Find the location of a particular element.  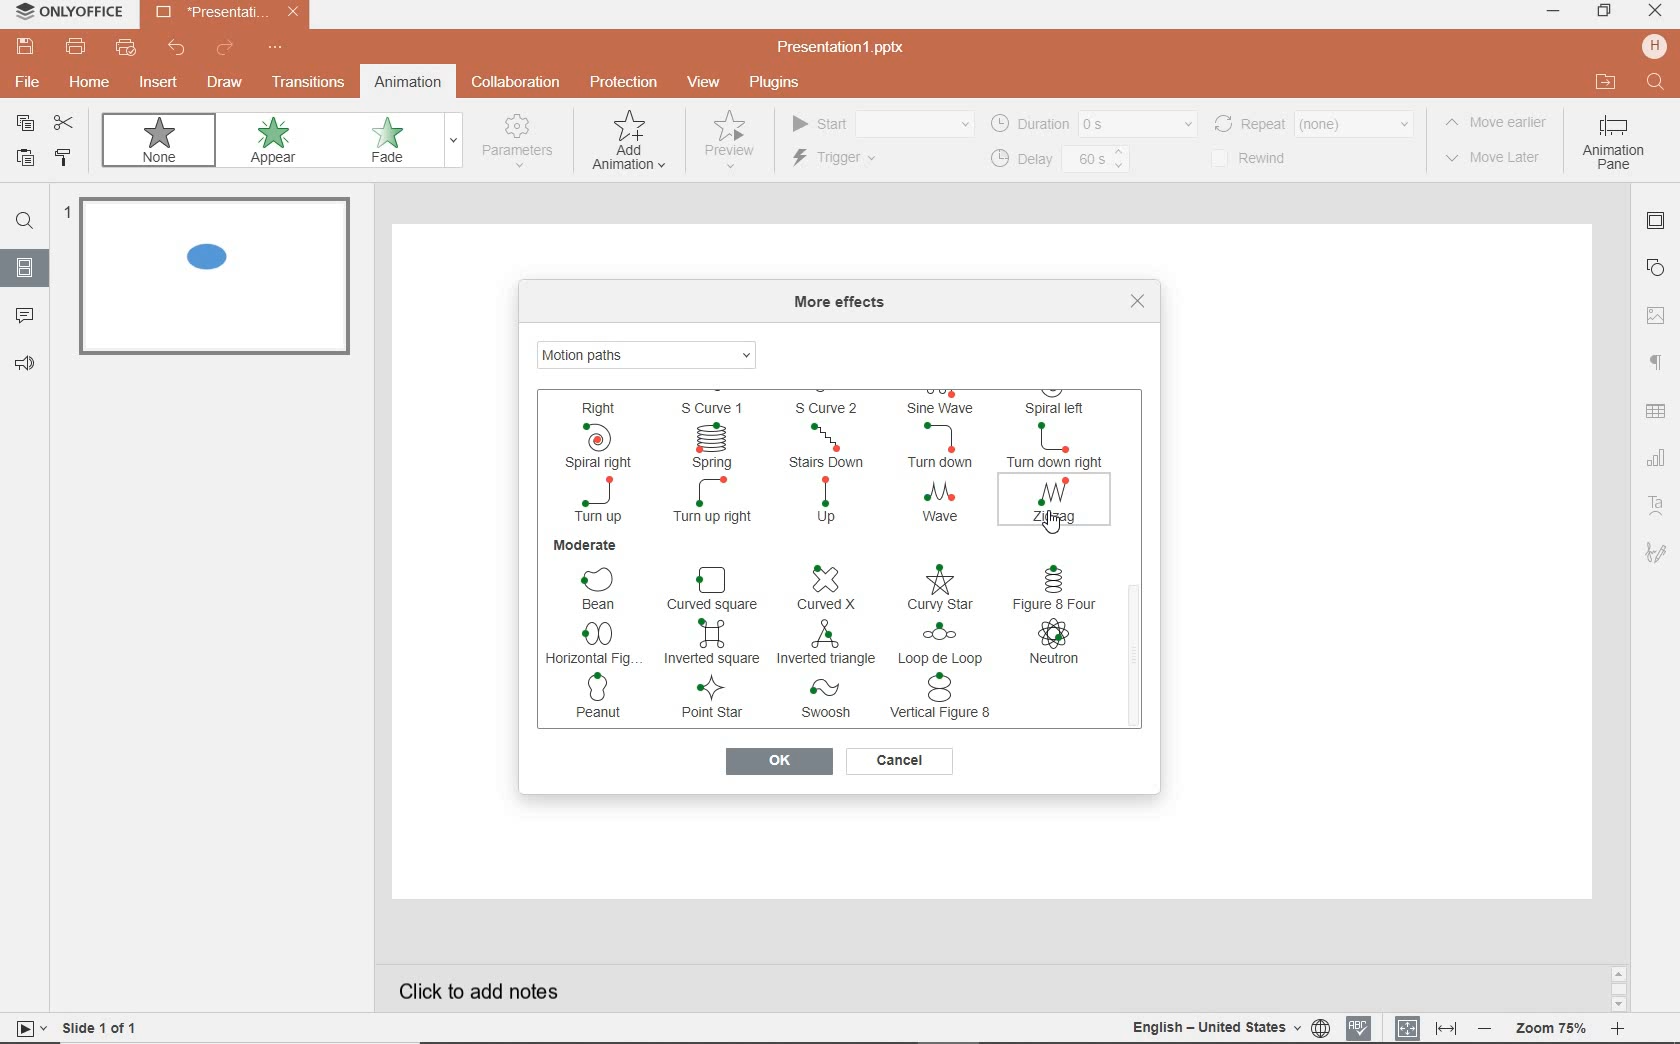

draw is located at coordinates (225, 82).